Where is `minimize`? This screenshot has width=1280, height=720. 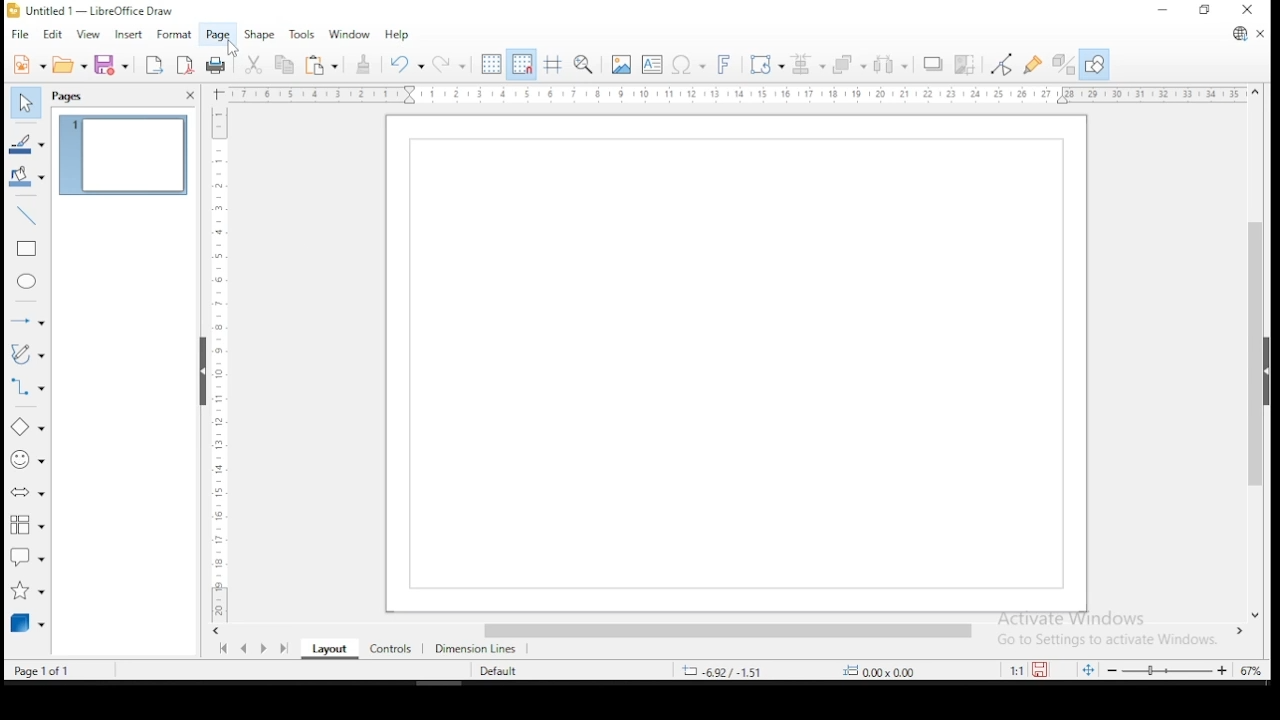
minimize is located at coordinates (1163, 10).